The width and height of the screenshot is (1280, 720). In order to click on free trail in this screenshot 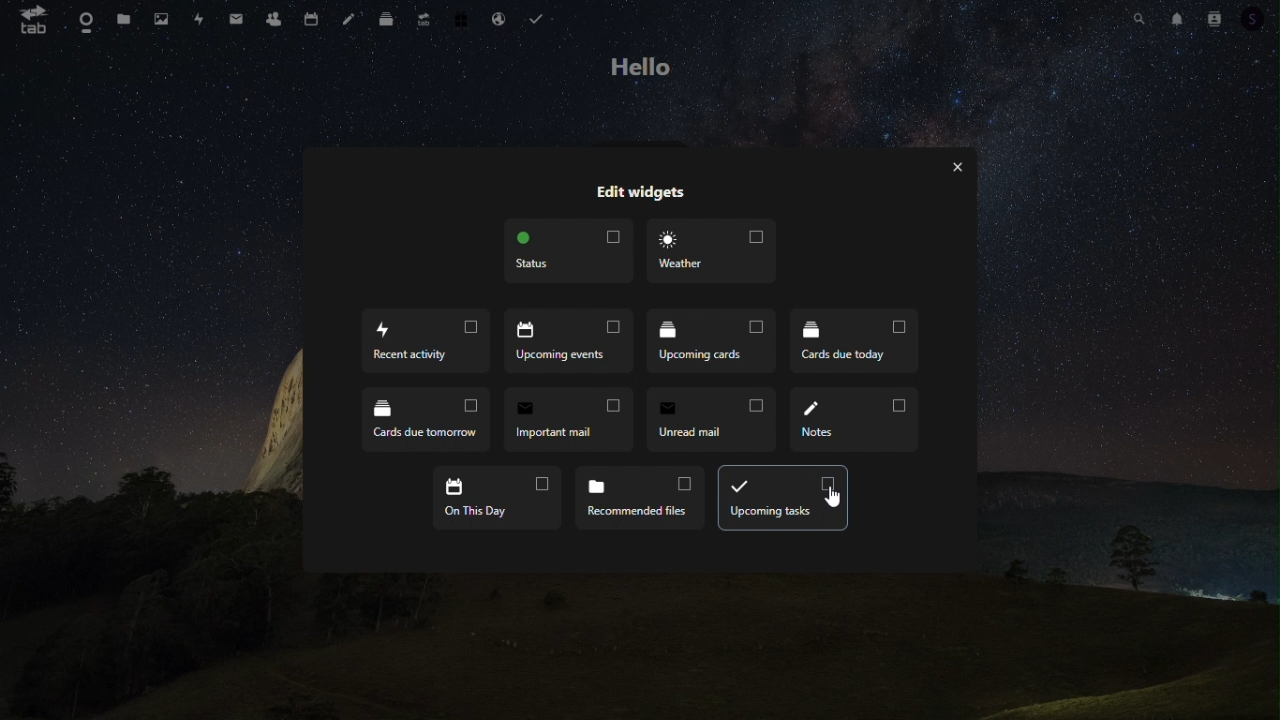, I will do `click(457, 17)`.